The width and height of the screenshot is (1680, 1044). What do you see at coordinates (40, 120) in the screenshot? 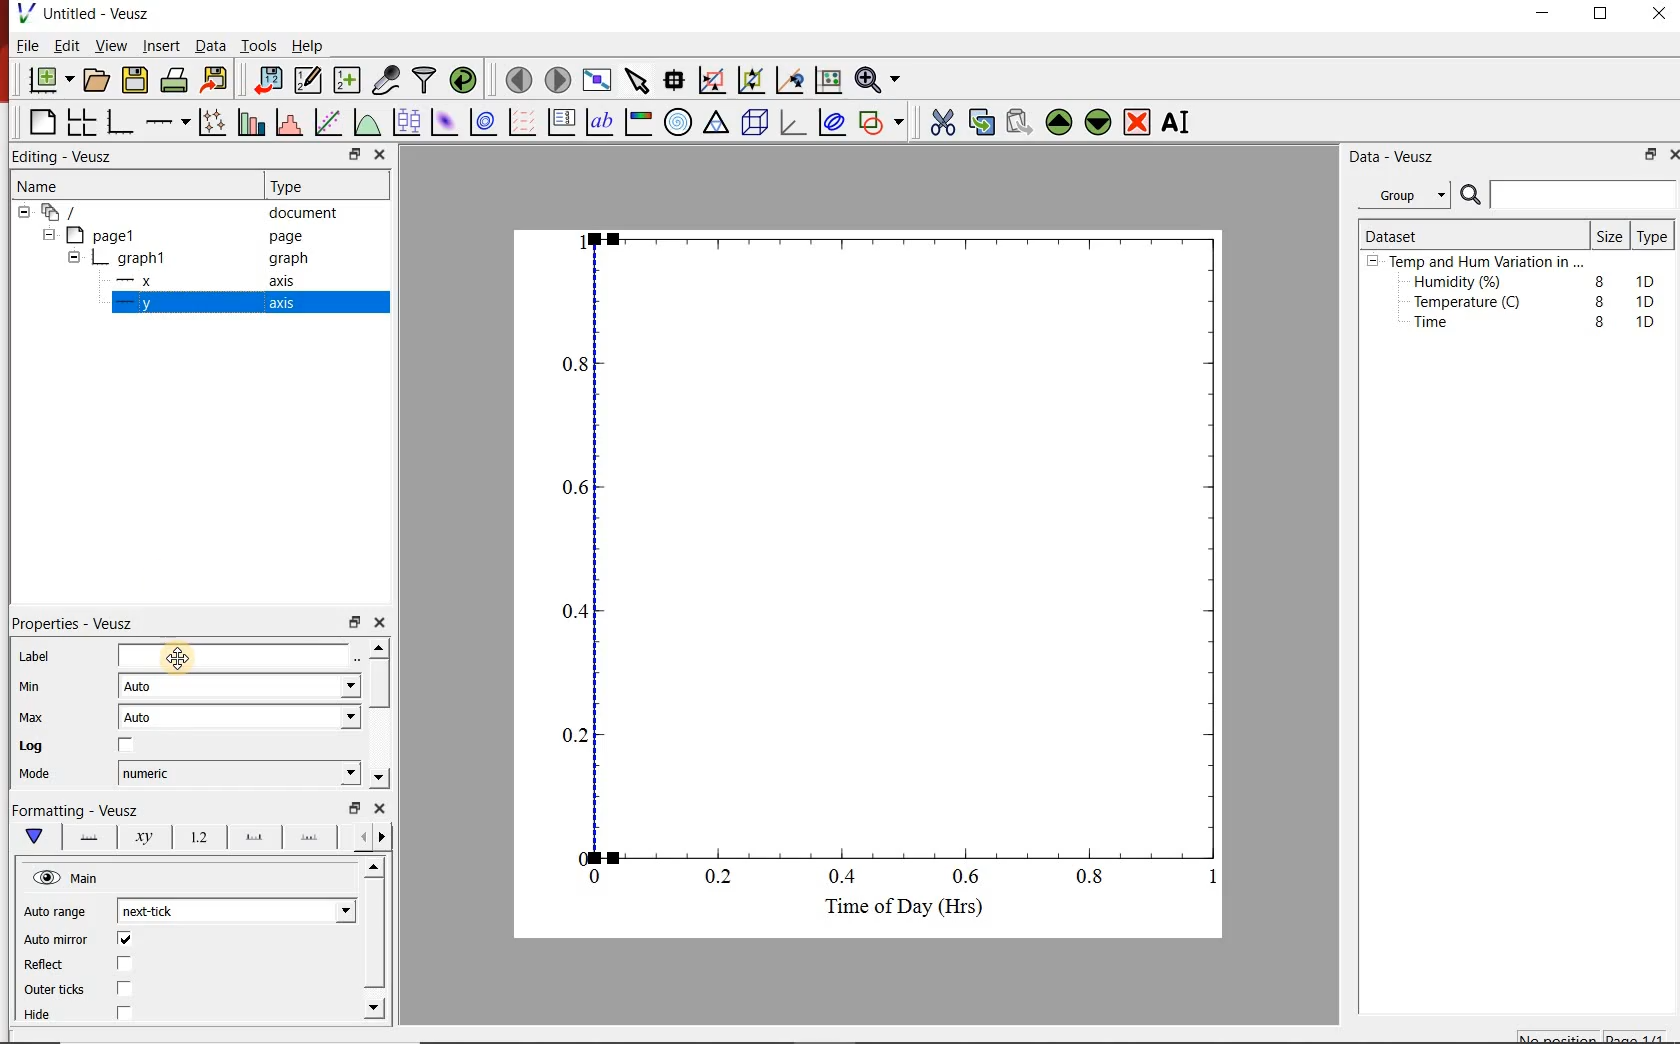
I see `blank page` at bounding box center [40, 120].